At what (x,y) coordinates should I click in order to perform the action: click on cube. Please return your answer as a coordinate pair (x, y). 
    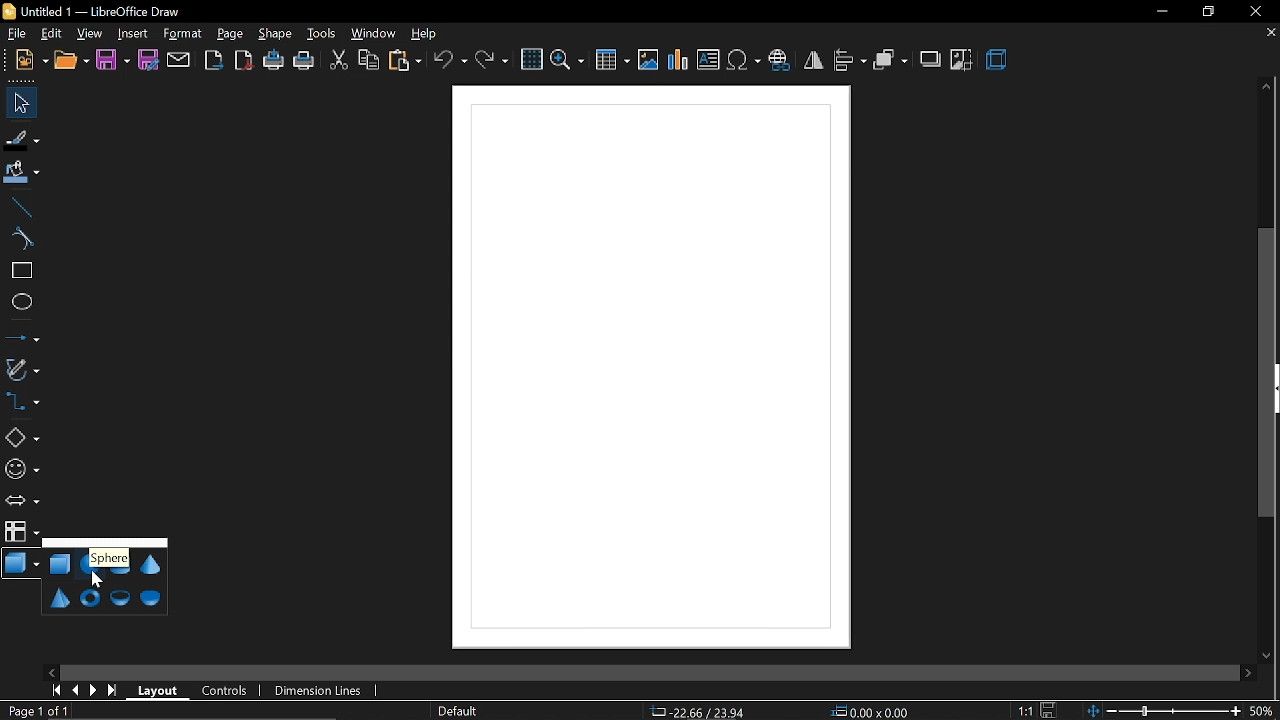
    Looking at the image, I should click on (58, 566).